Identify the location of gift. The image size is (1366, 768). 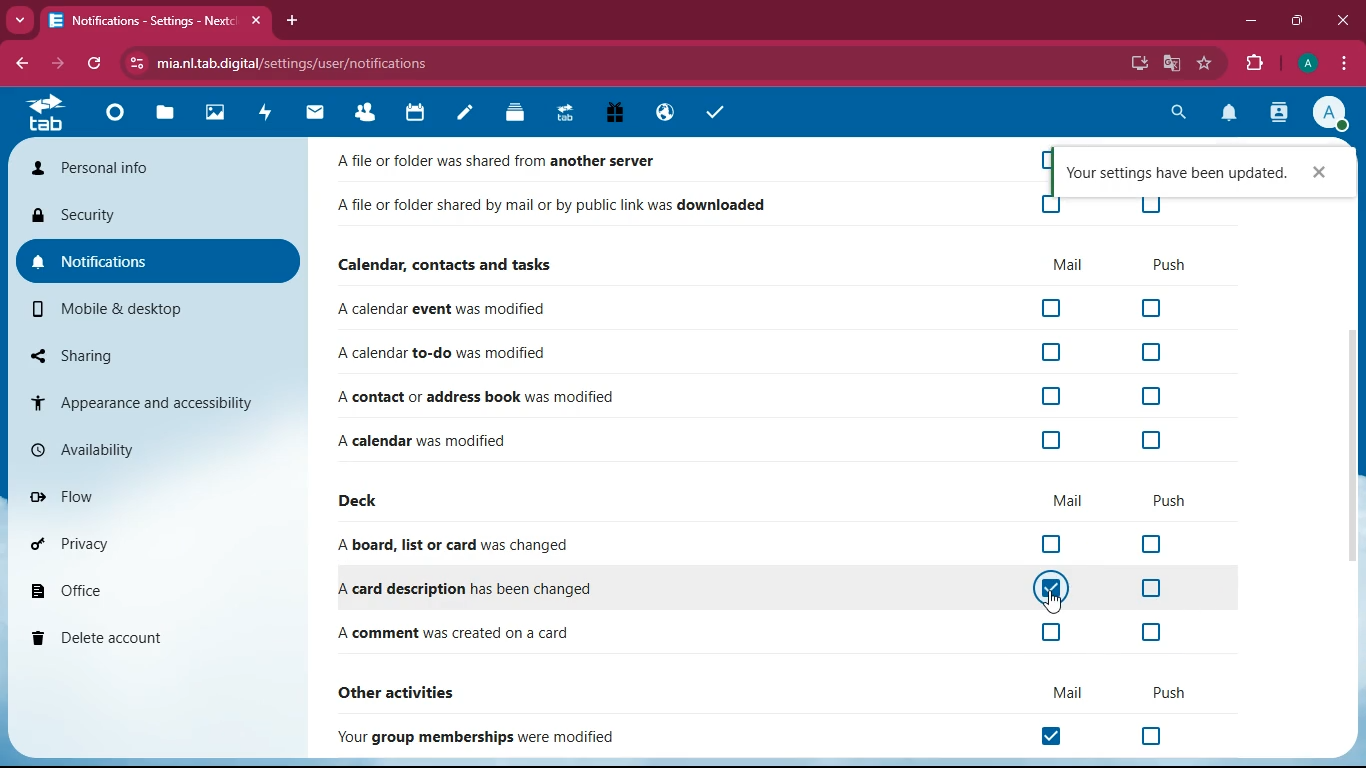
(616, 115).